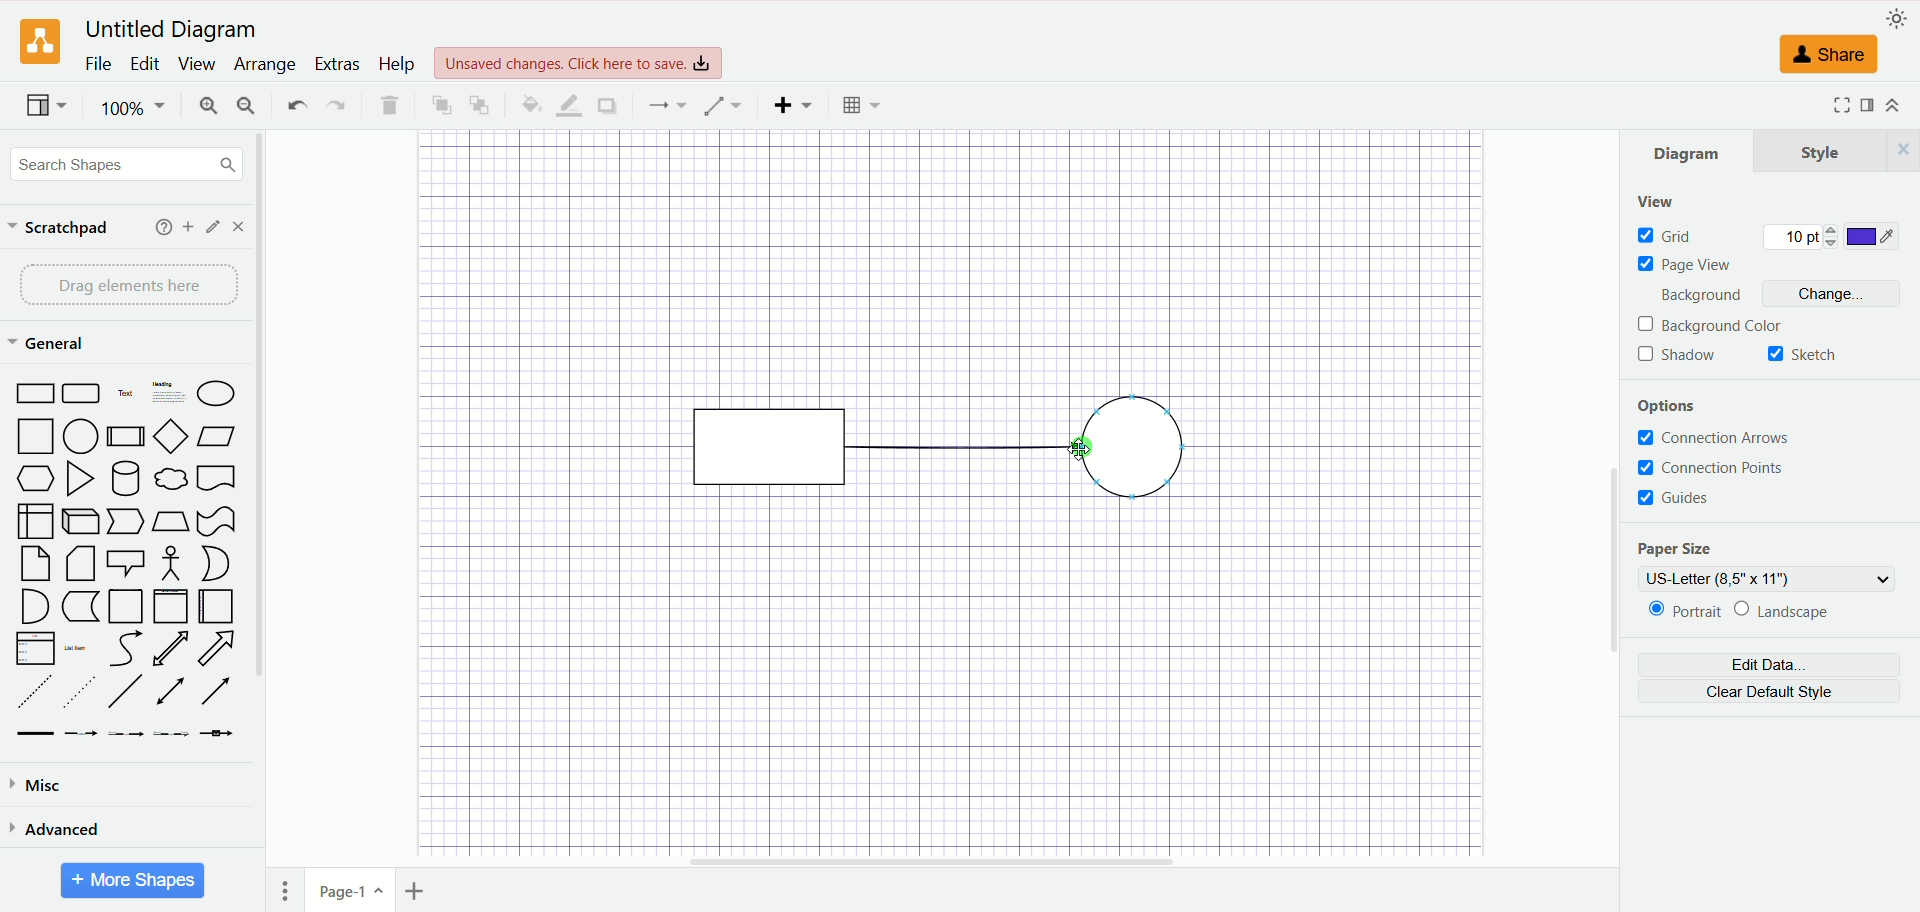 The width and height of the screenshot is (1920, 912). Describe the element at coordinates (126, 436) in the screenshot. I see `Divided Bar` at that location.